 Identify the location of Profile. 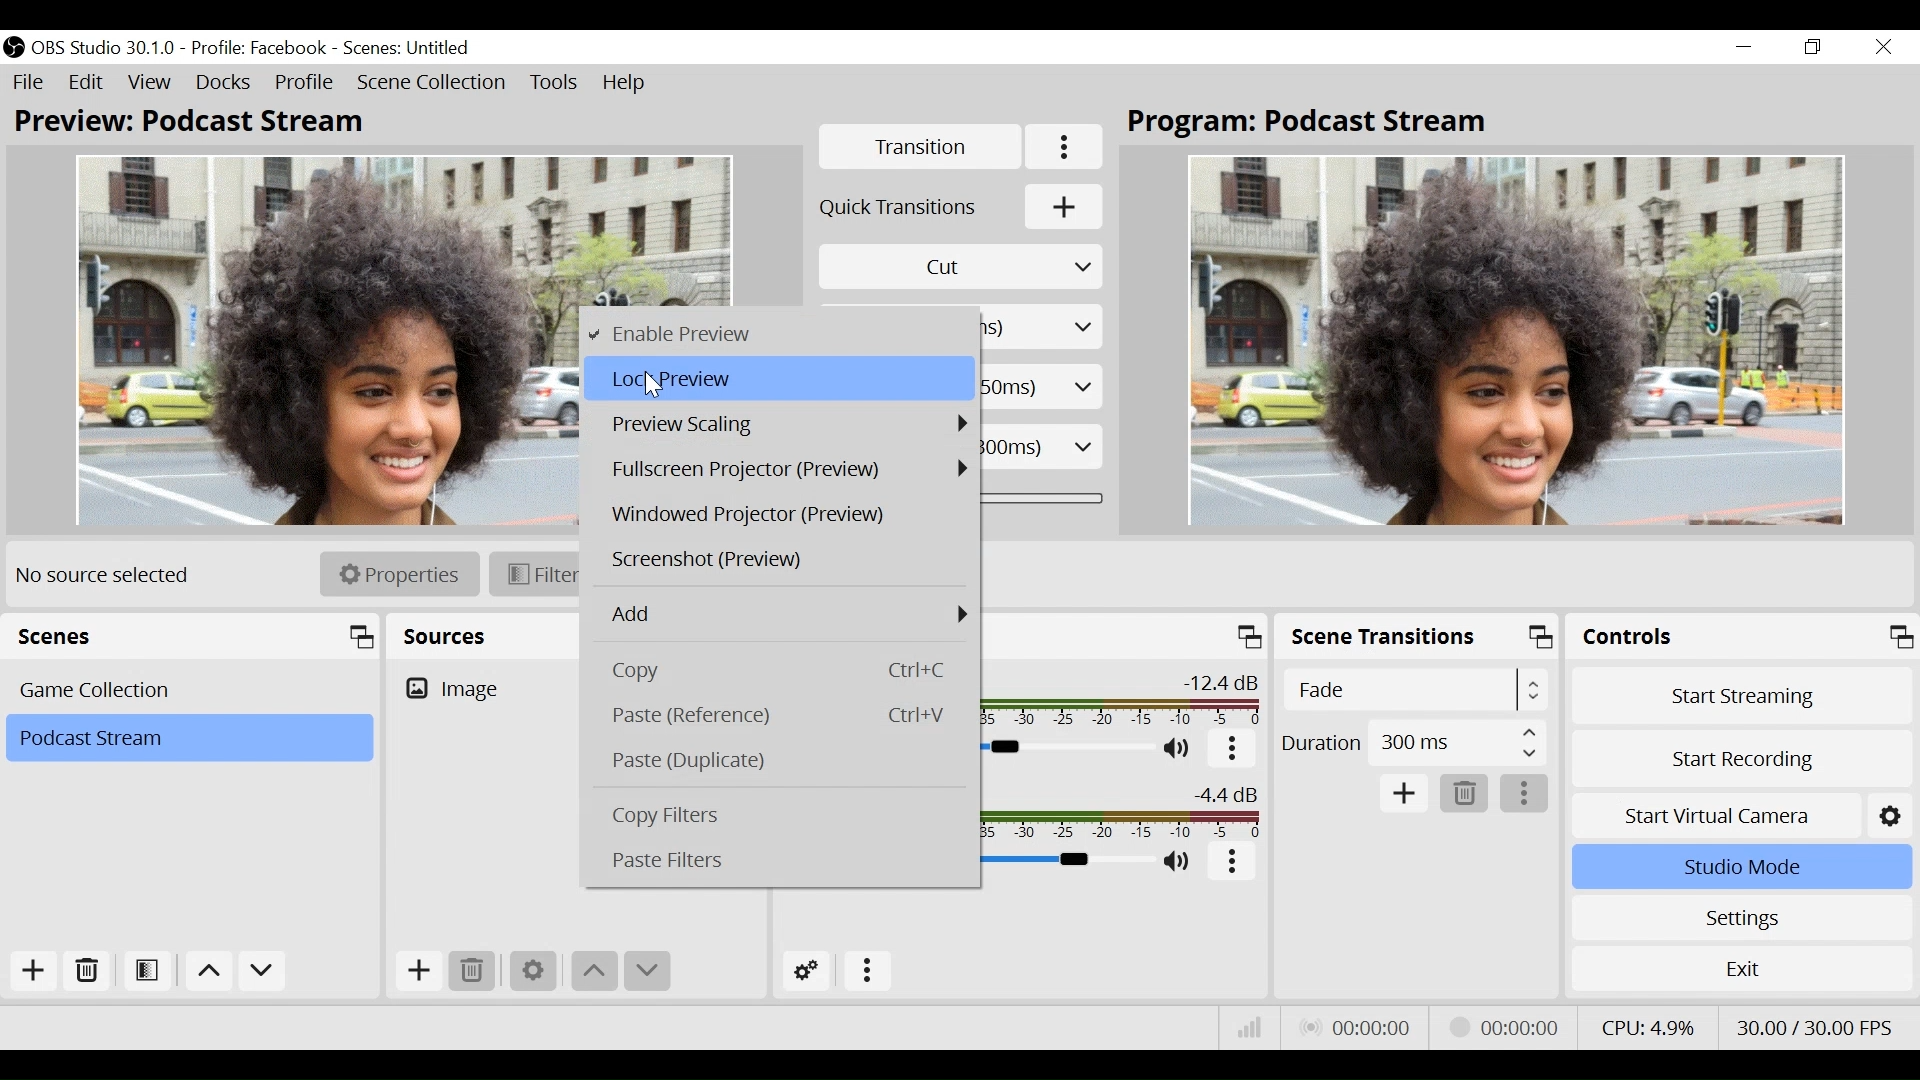
(262, 47).